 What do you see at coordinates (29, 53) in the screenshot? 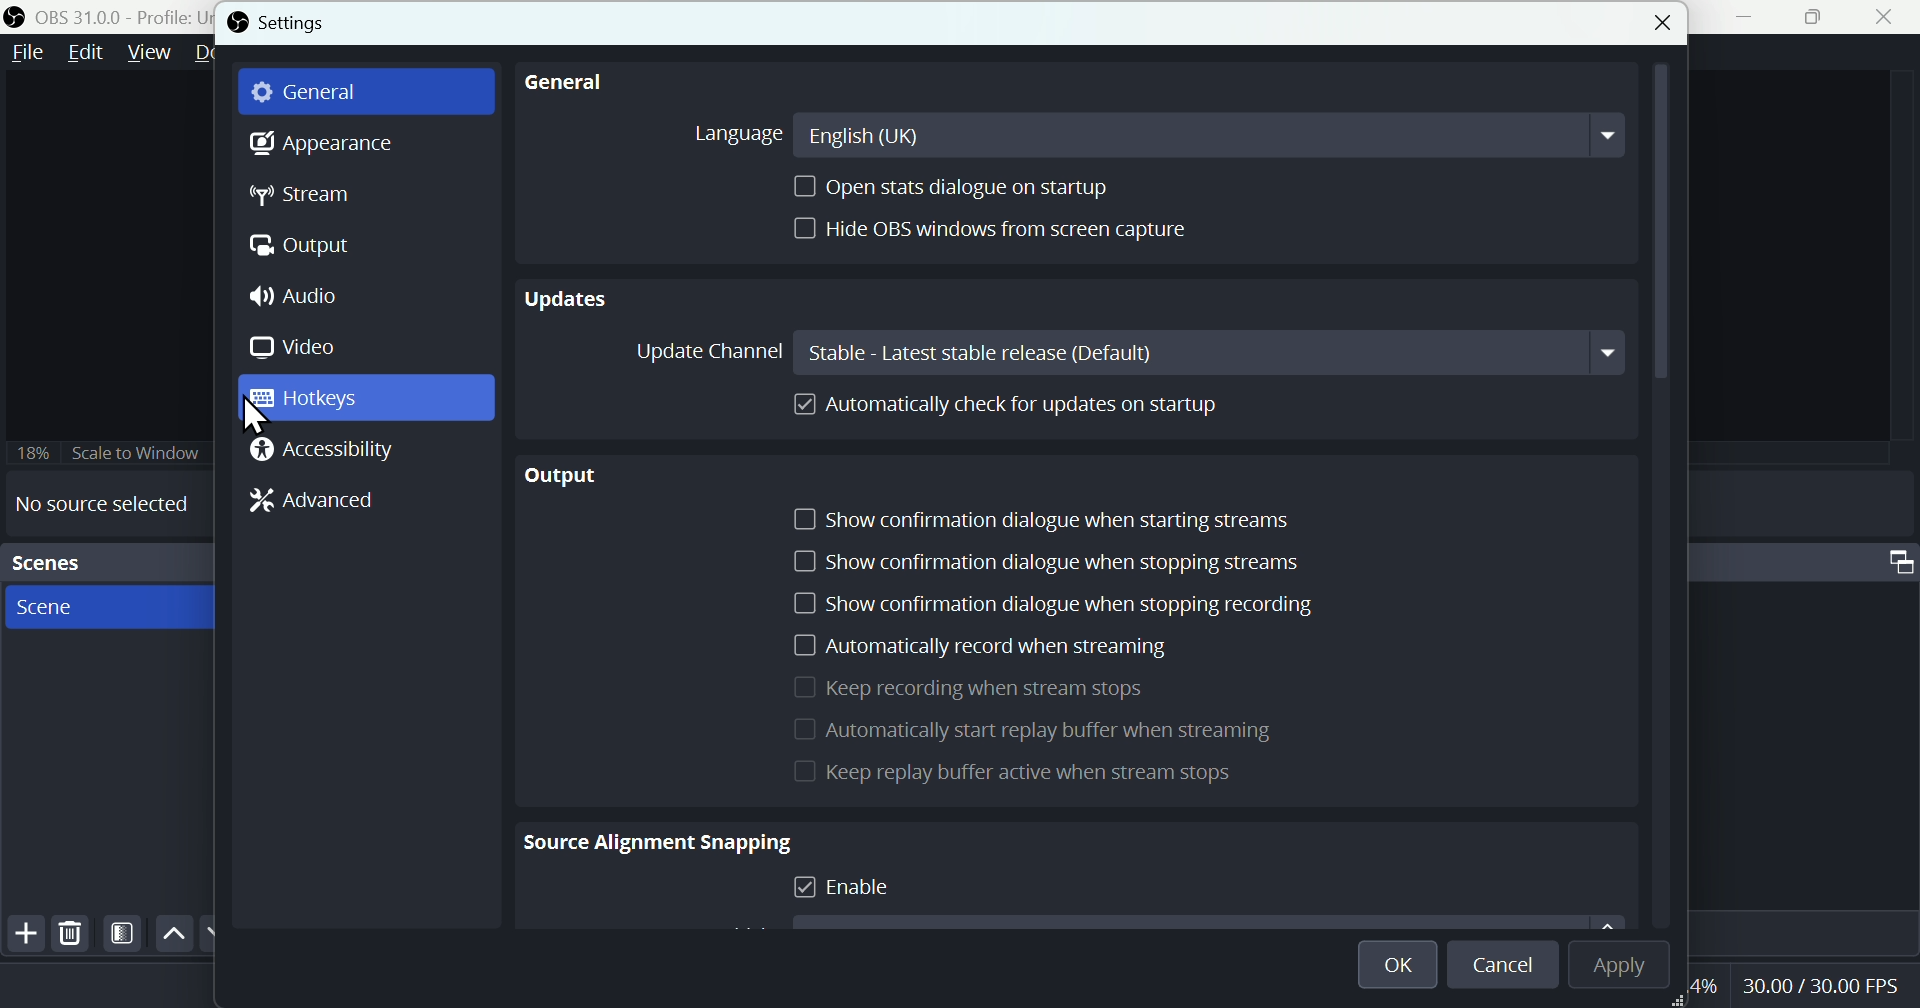
I see `file` at bounding box center [29, 53].